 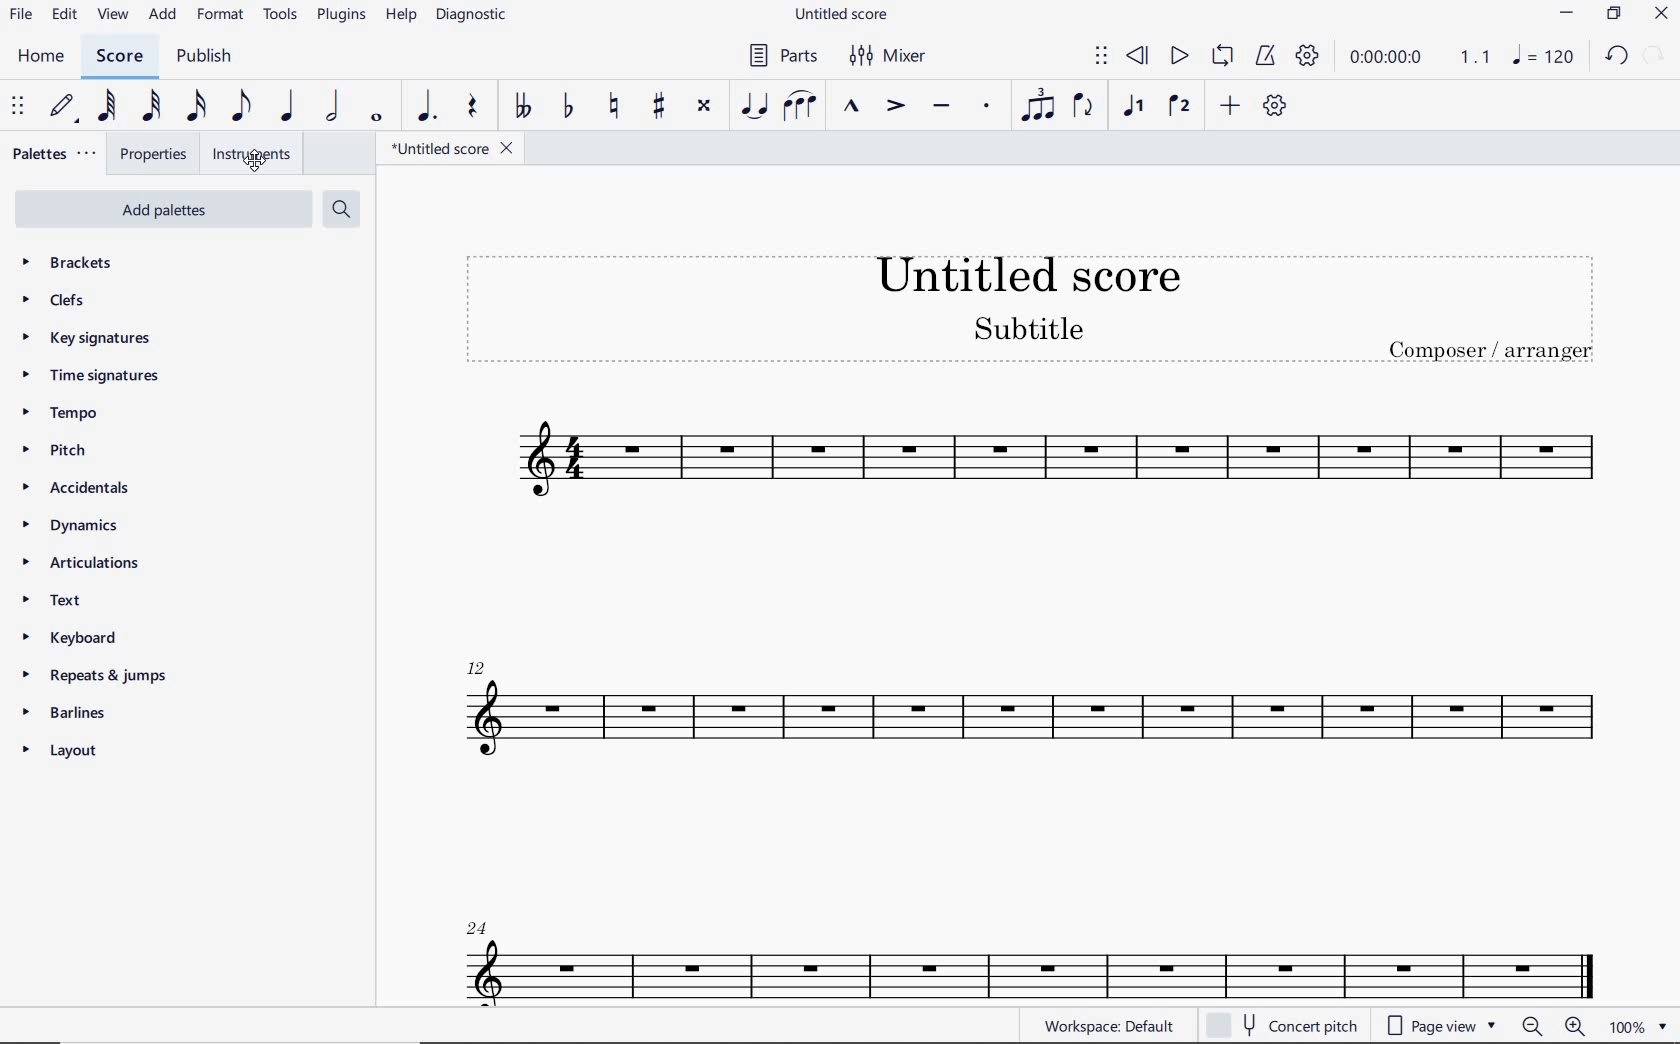 What do you see at coordinates (64, 17) in the screenshot?
I see `edit` at bounding box center [64, 17].